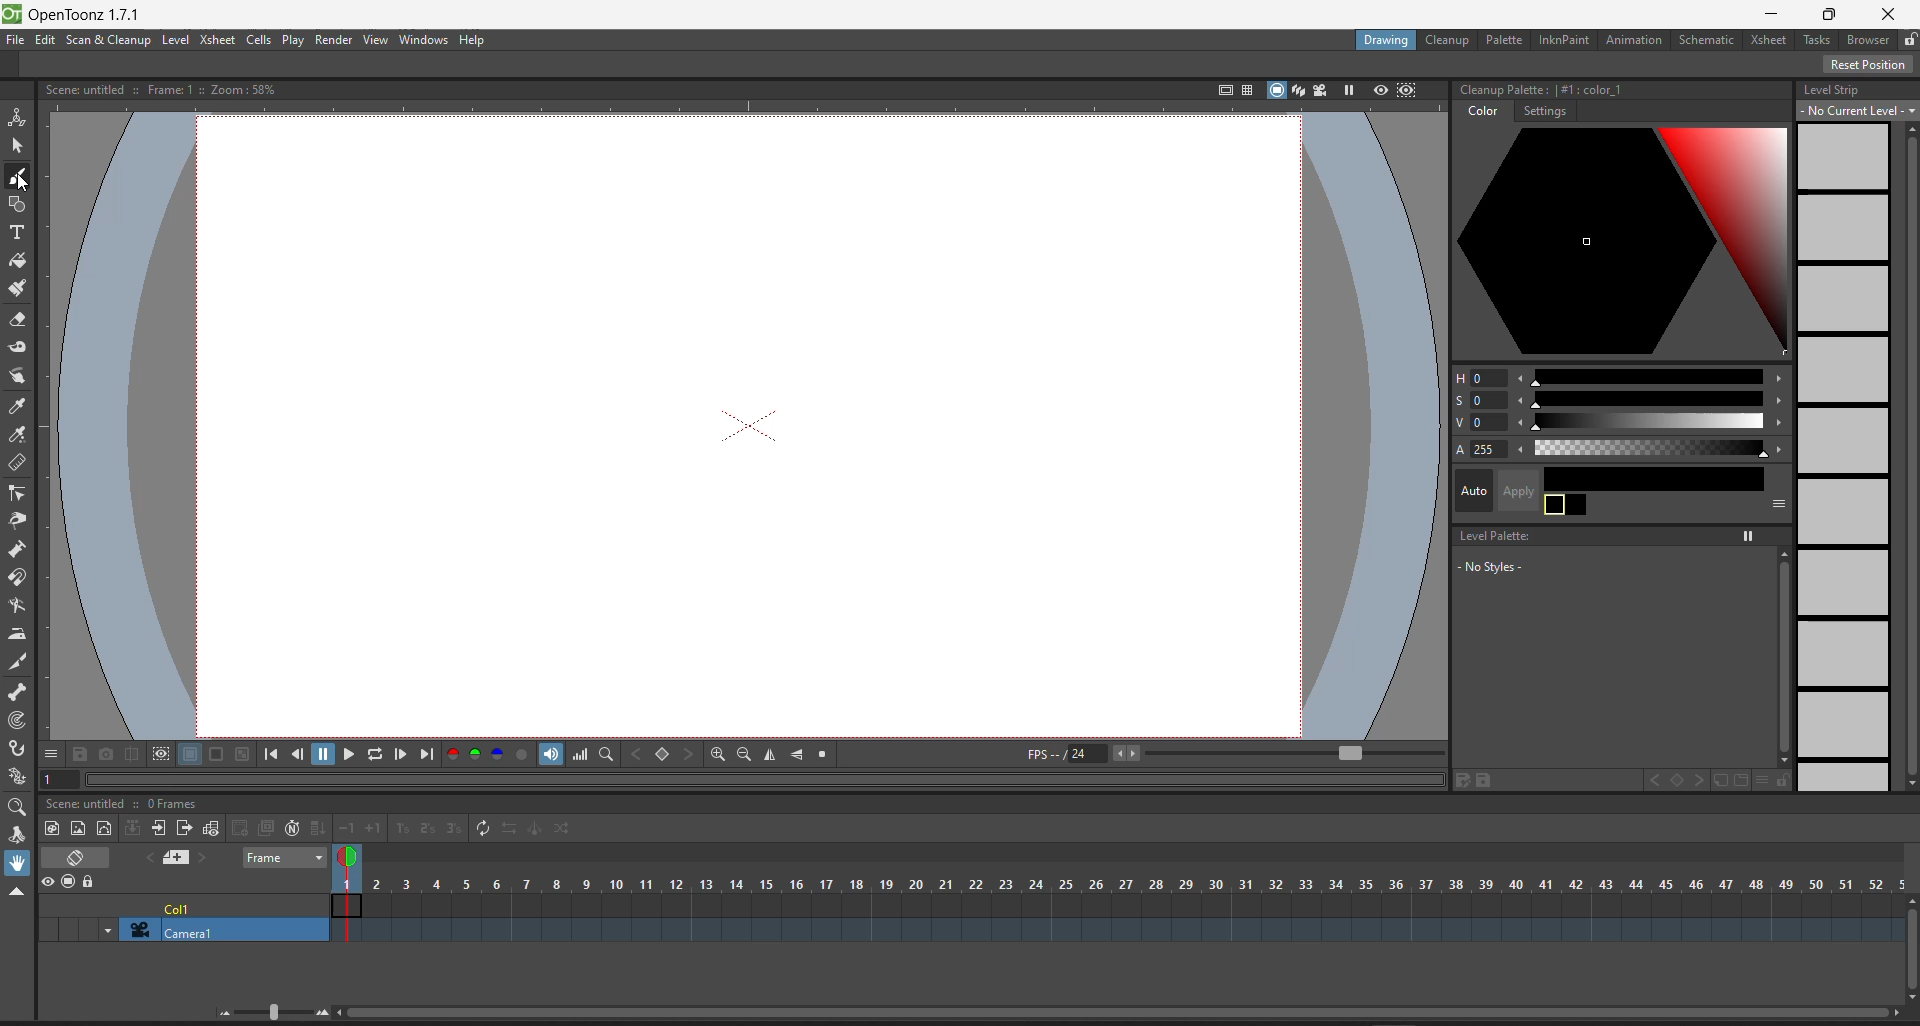 The width and height of the screenshot is (1920, 1026). Describe the element at coordinates (208, 929) in the screenshot. I see `camera` at that location.